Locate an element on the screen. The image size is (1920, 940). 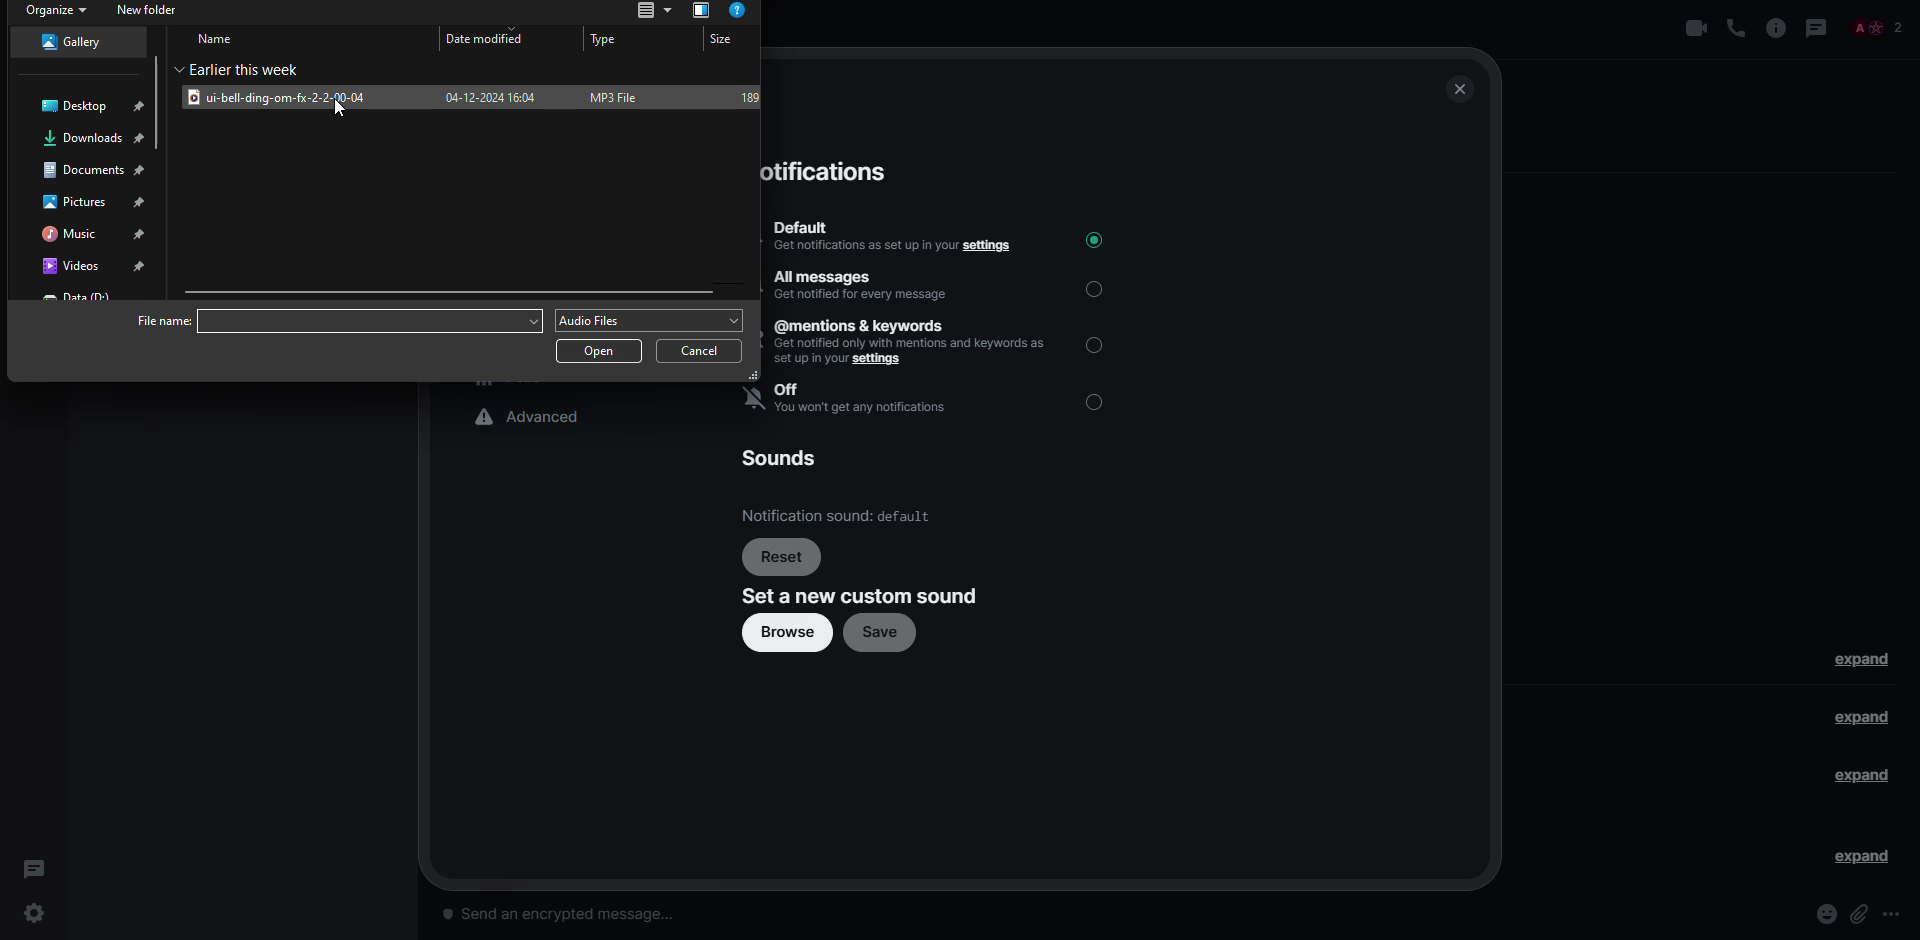
save is located at coordinates (881, 632).